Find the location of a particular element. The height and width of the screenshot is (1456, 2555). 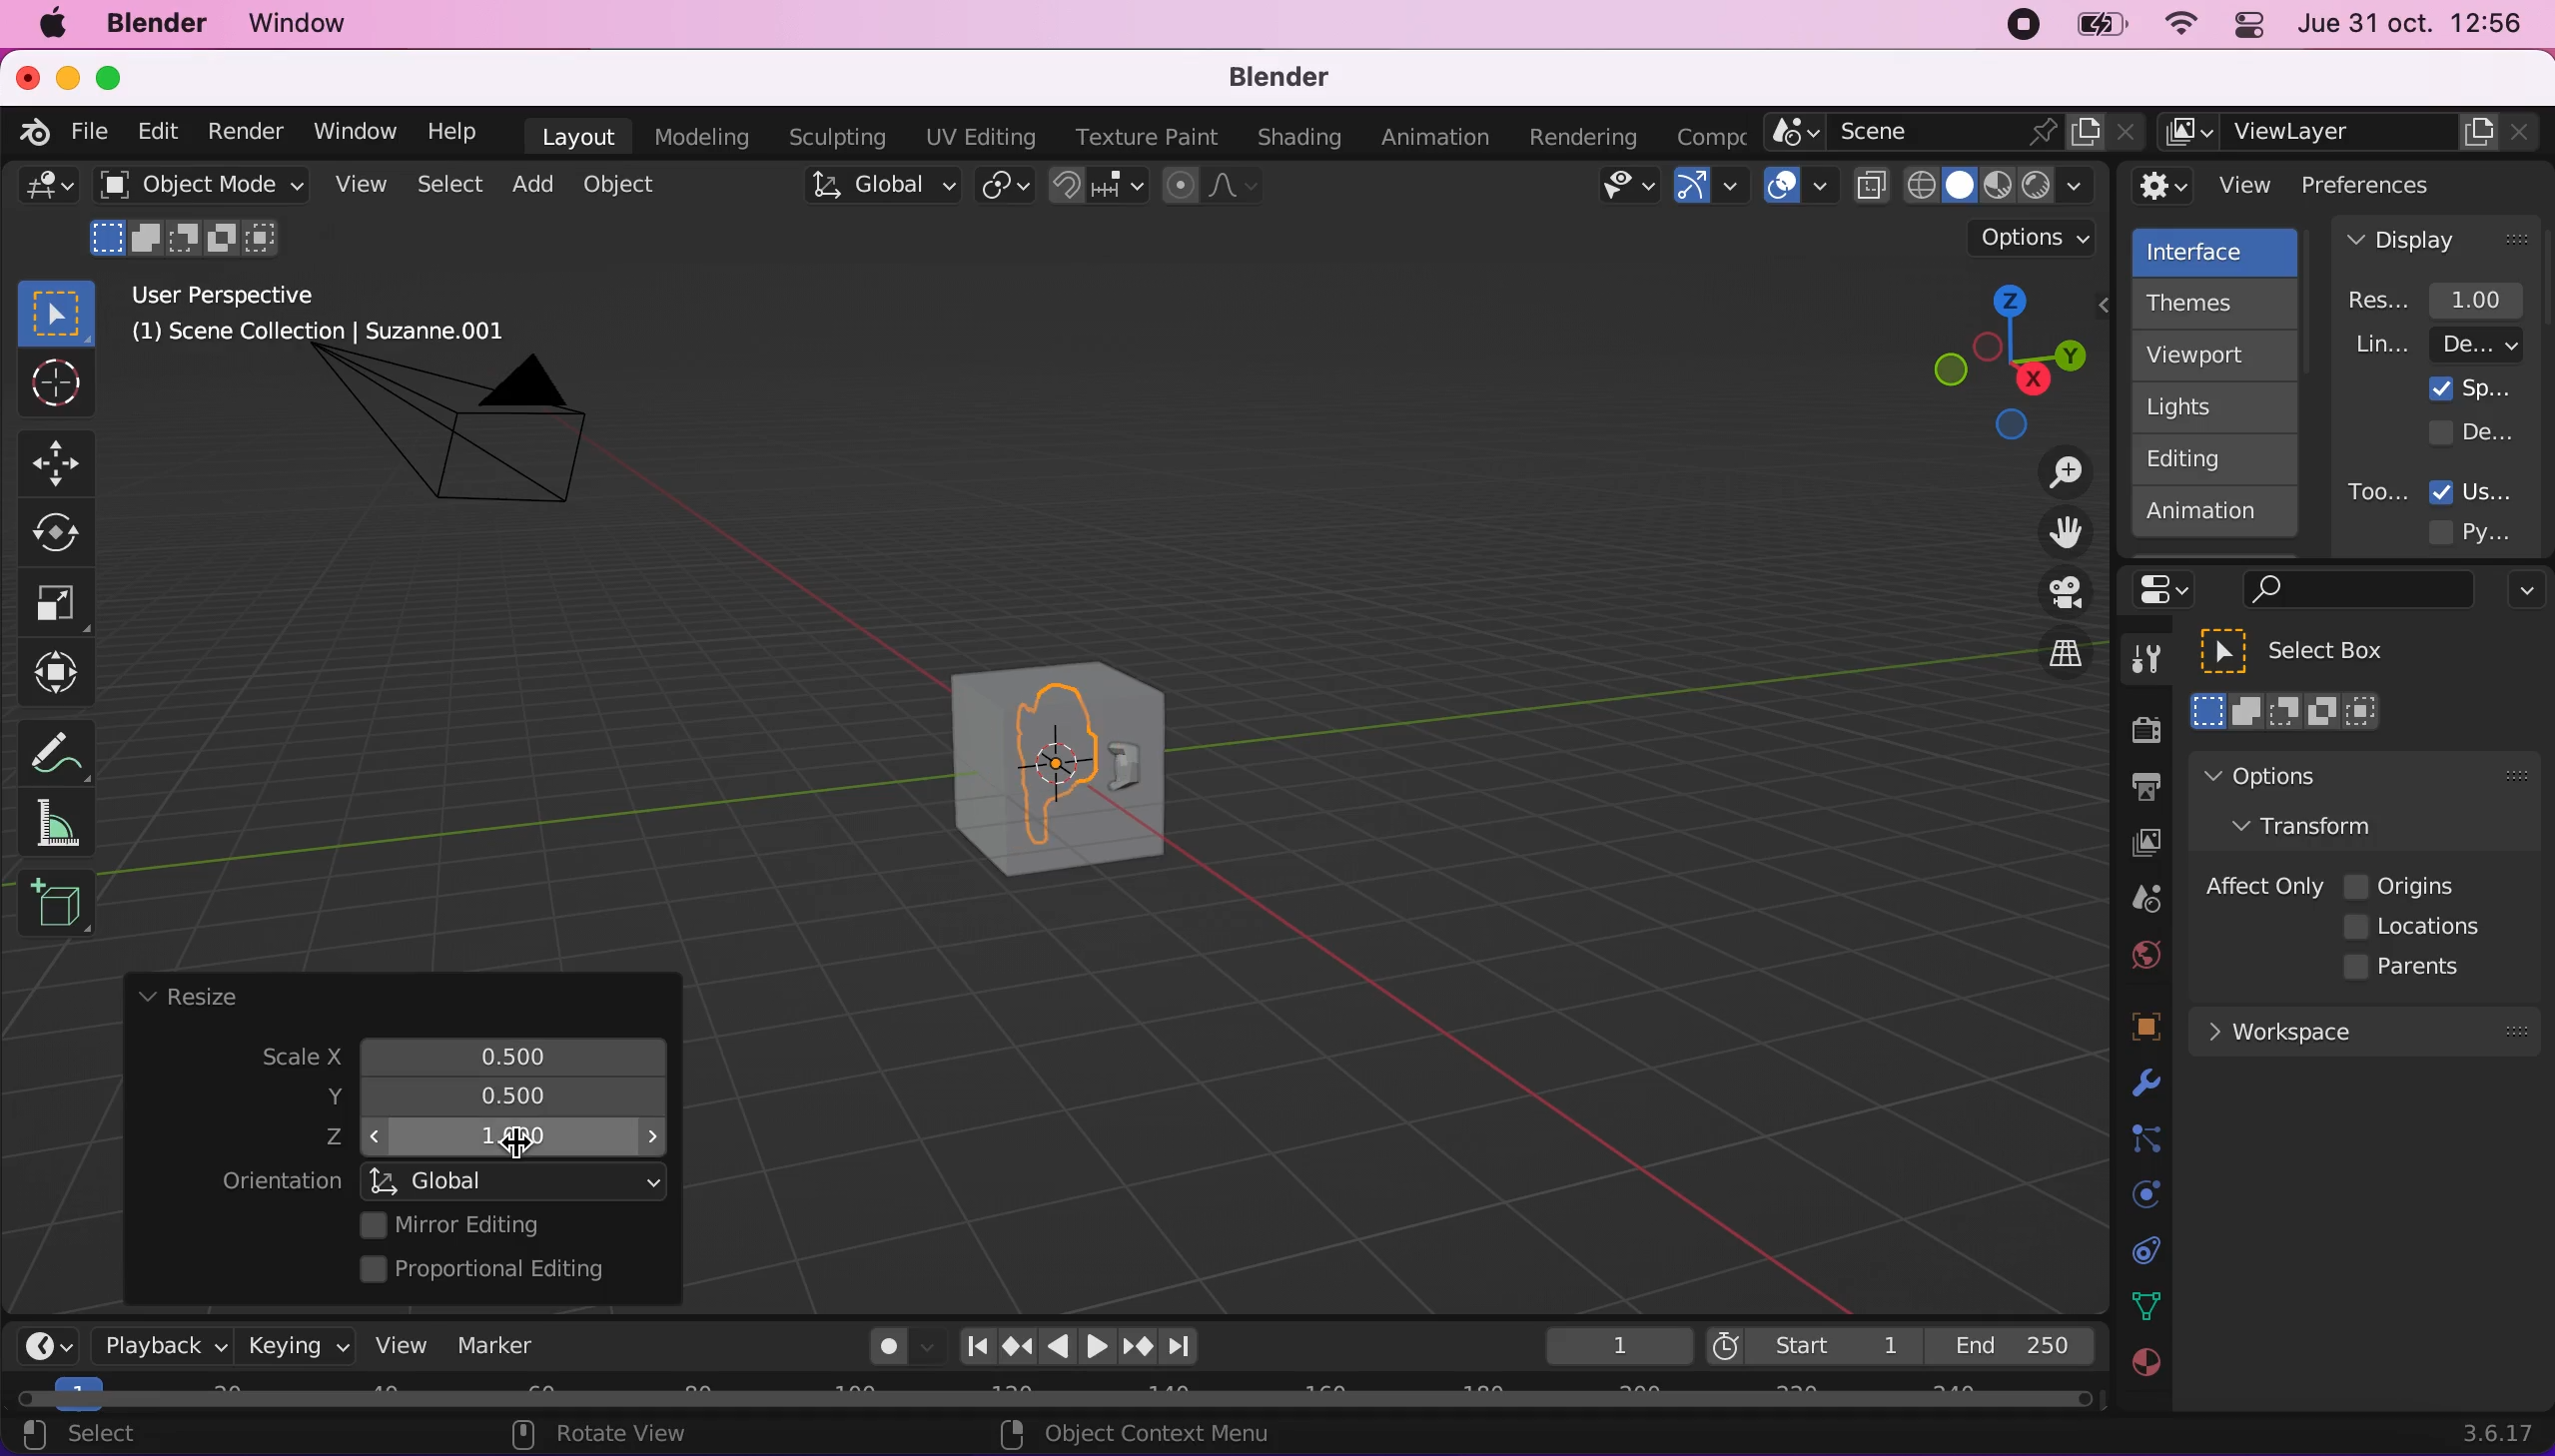

overlays is located at coordinates (1800, 187).